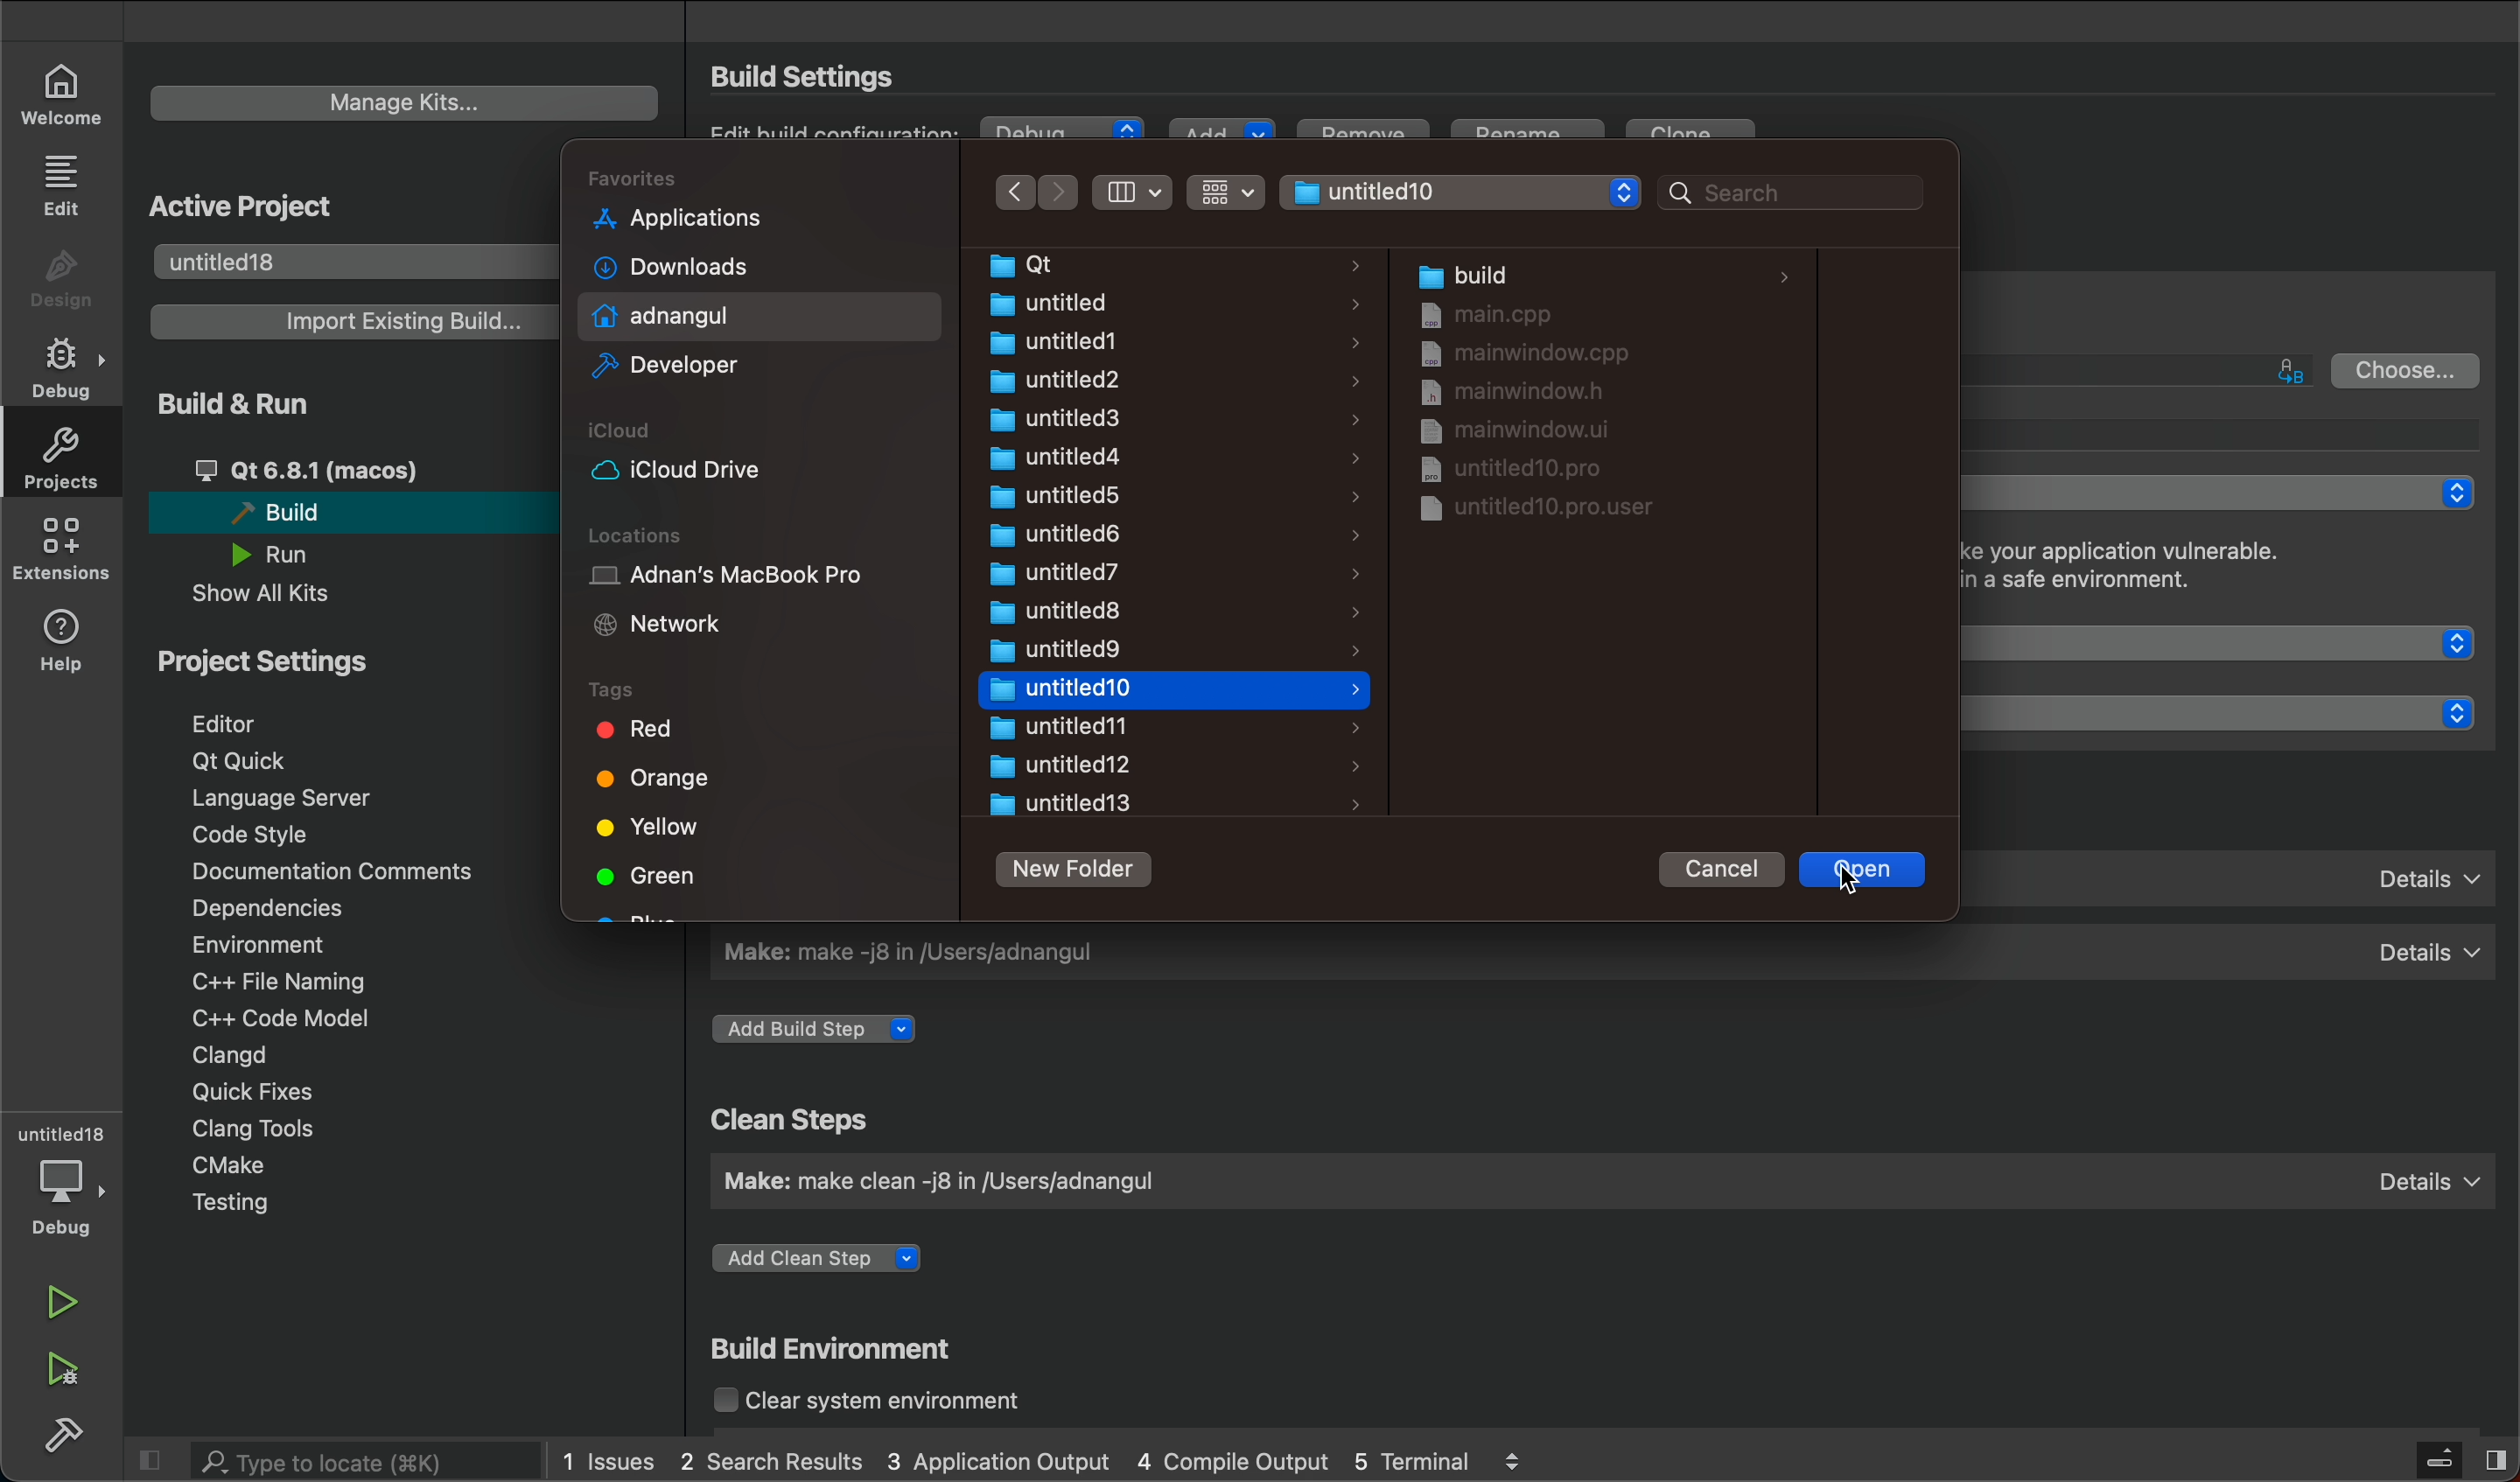 The width and height of the screenshot is (2520, 1482). Describe the element at coordinates (156, 1460) in the screenshot. I see `close slidebar` at that location.